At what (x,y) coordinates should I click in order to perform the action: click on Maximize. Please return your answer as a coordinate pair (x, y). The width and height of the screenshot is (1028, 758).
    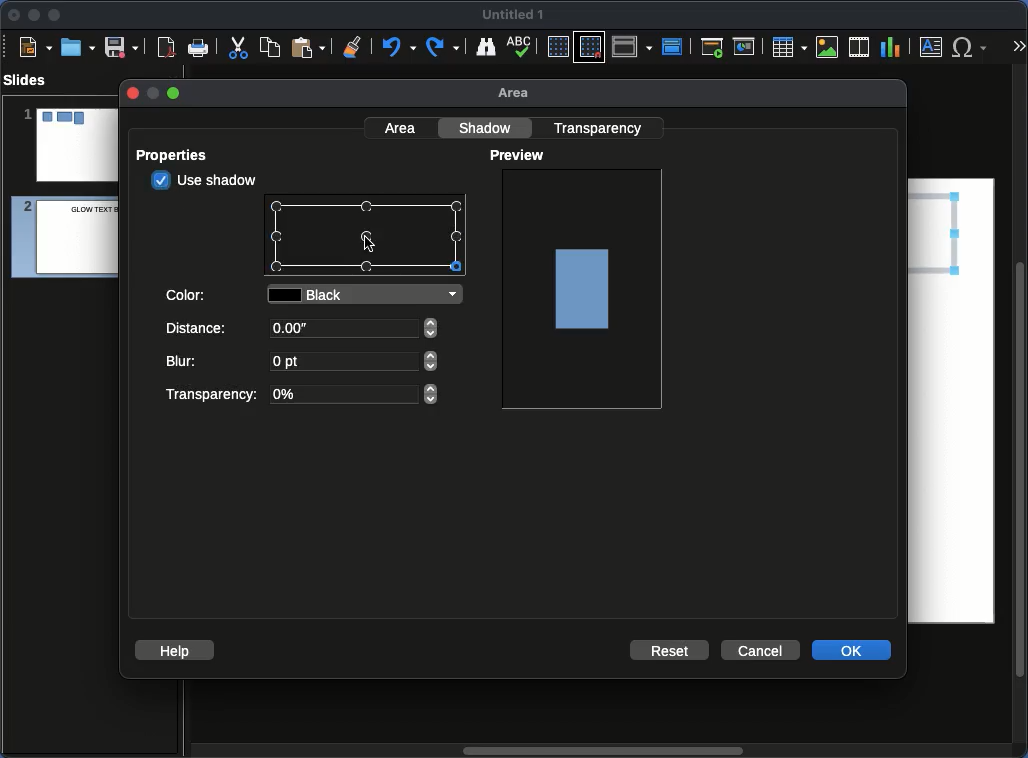
    Looking at the image, I should click on (55, 17).